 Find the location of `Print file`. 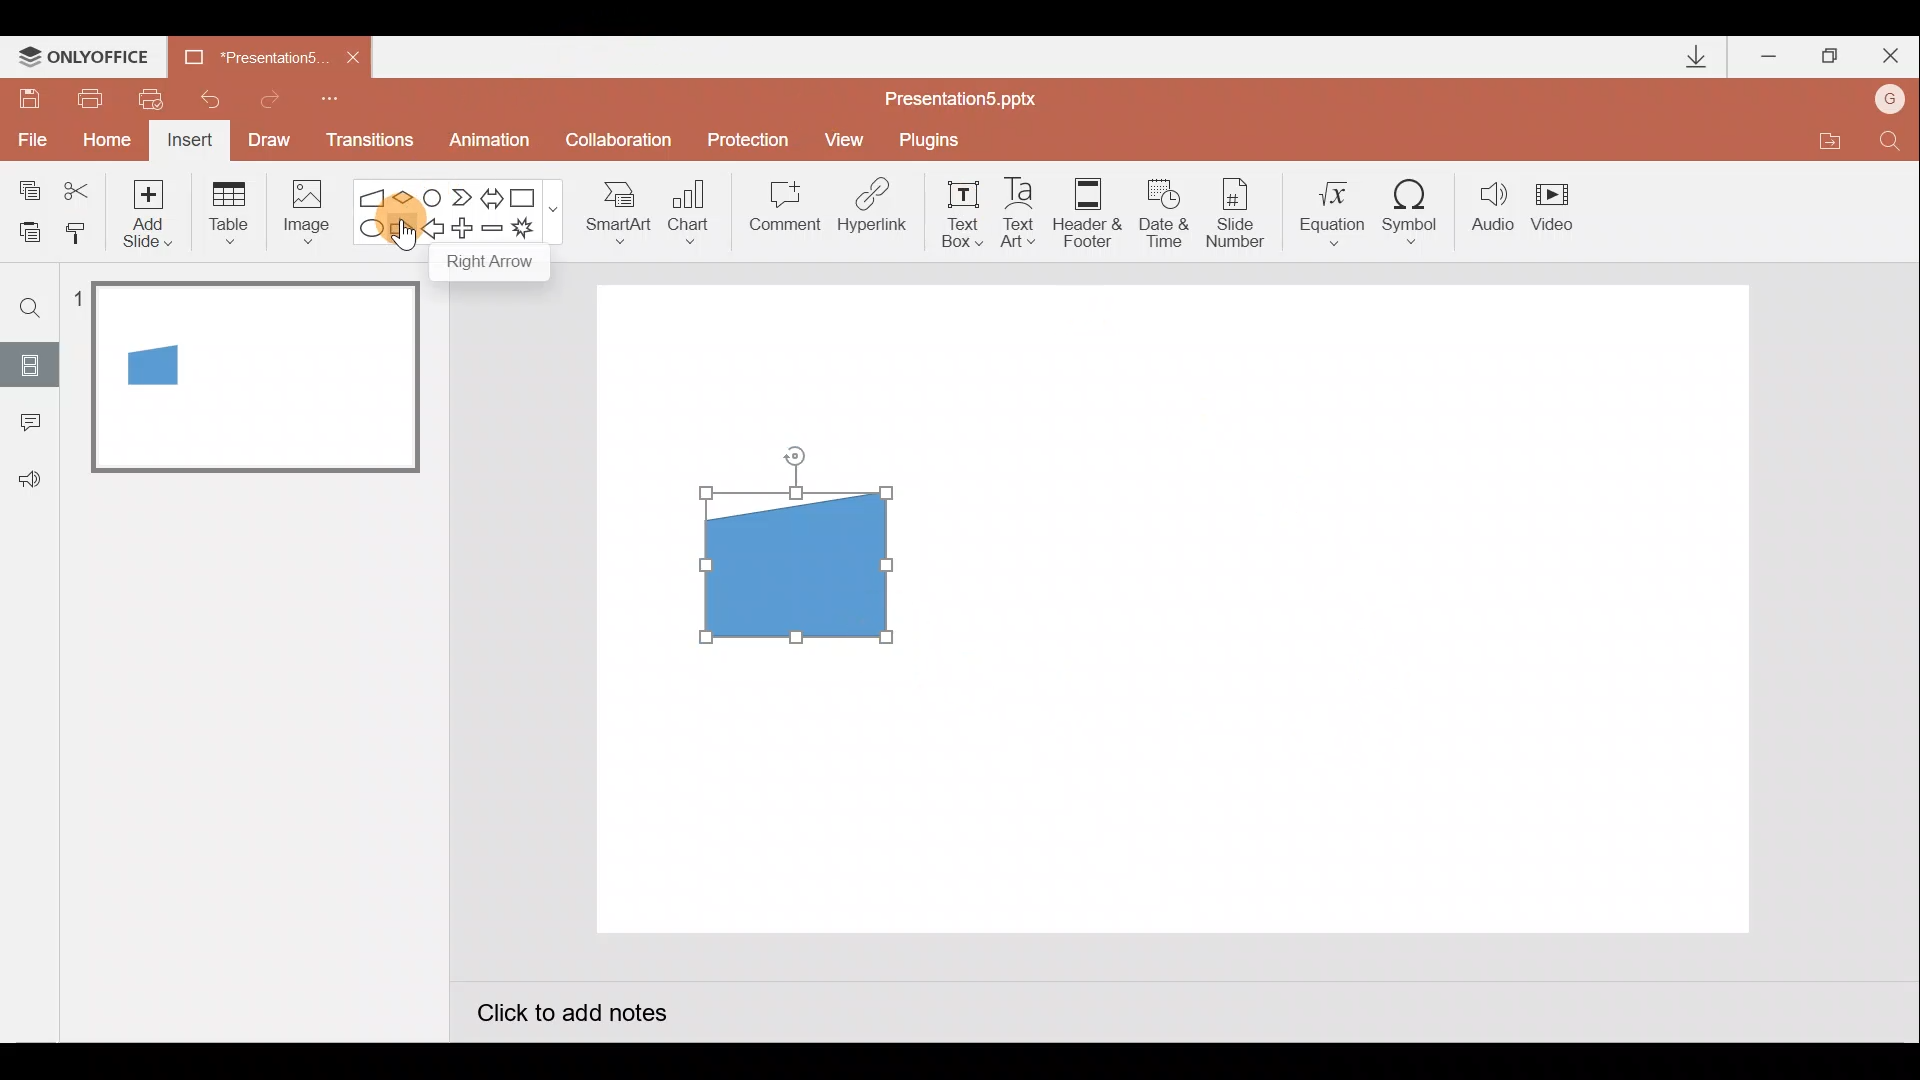

Print file is located at coordinates (86, 97).